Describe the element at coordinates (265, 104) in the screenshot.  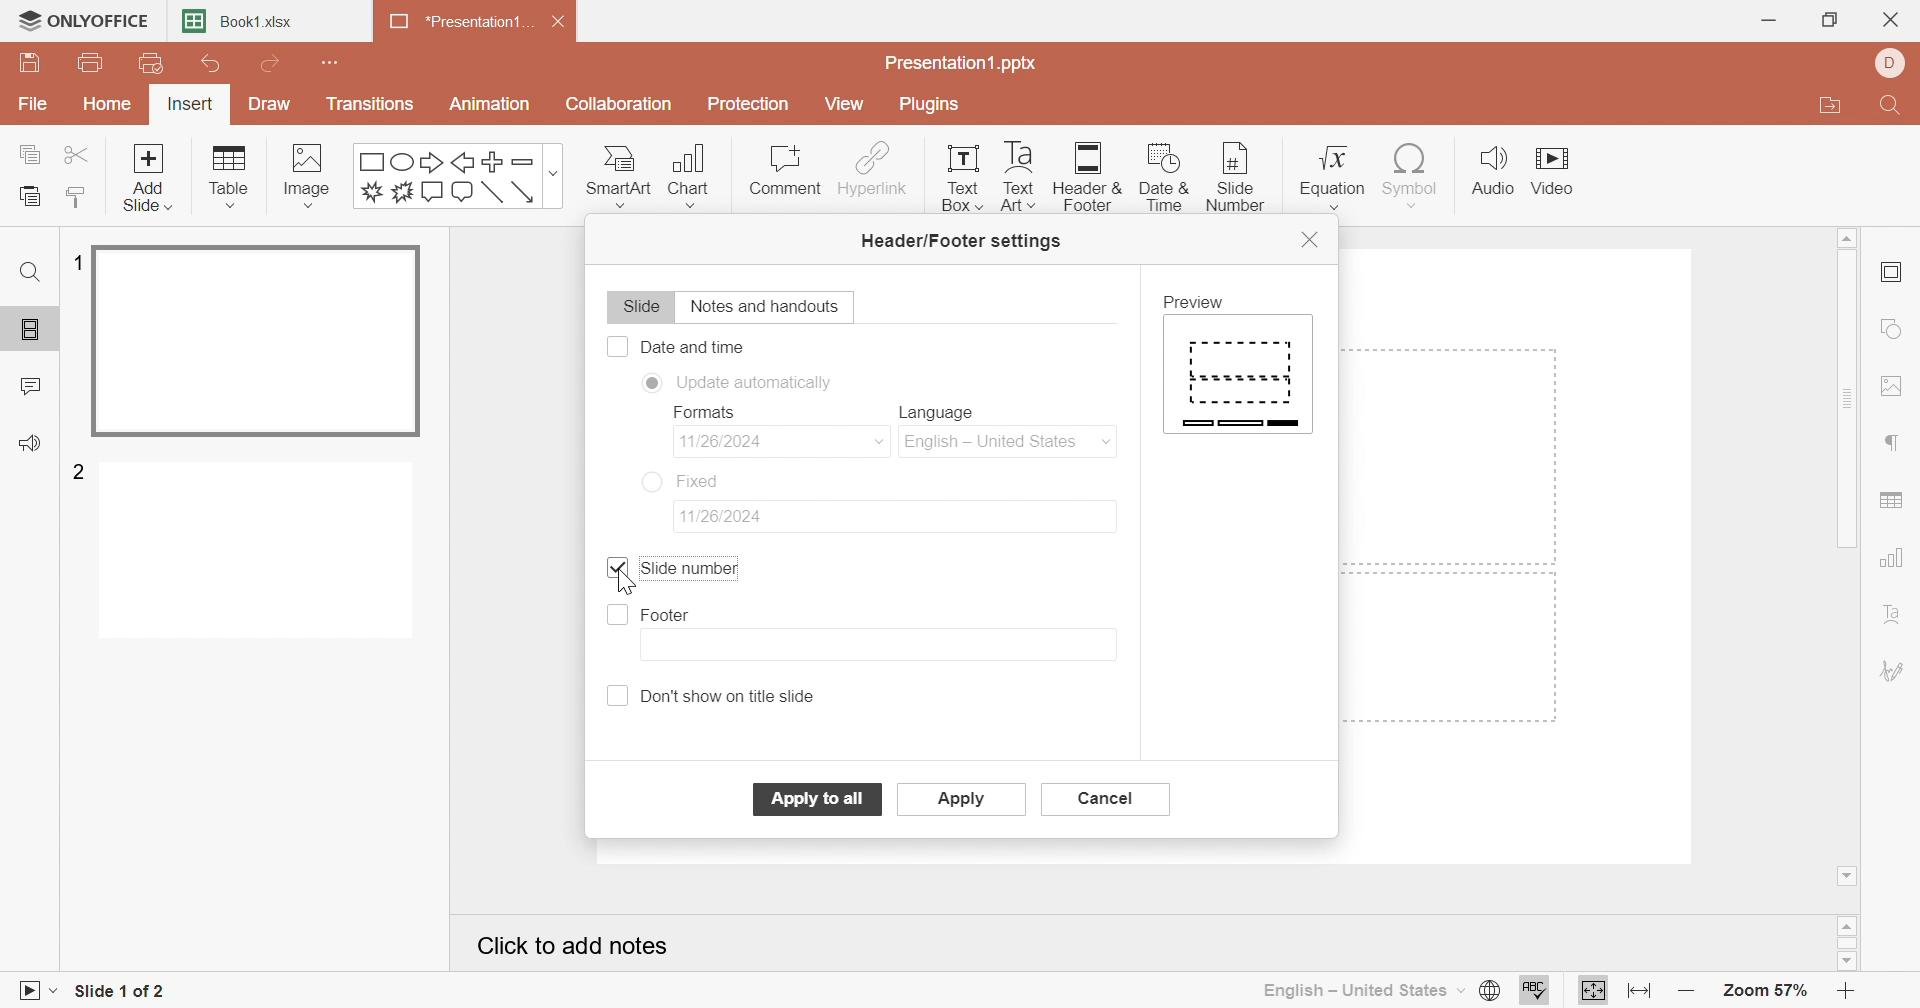
I see `Draw` at that location.